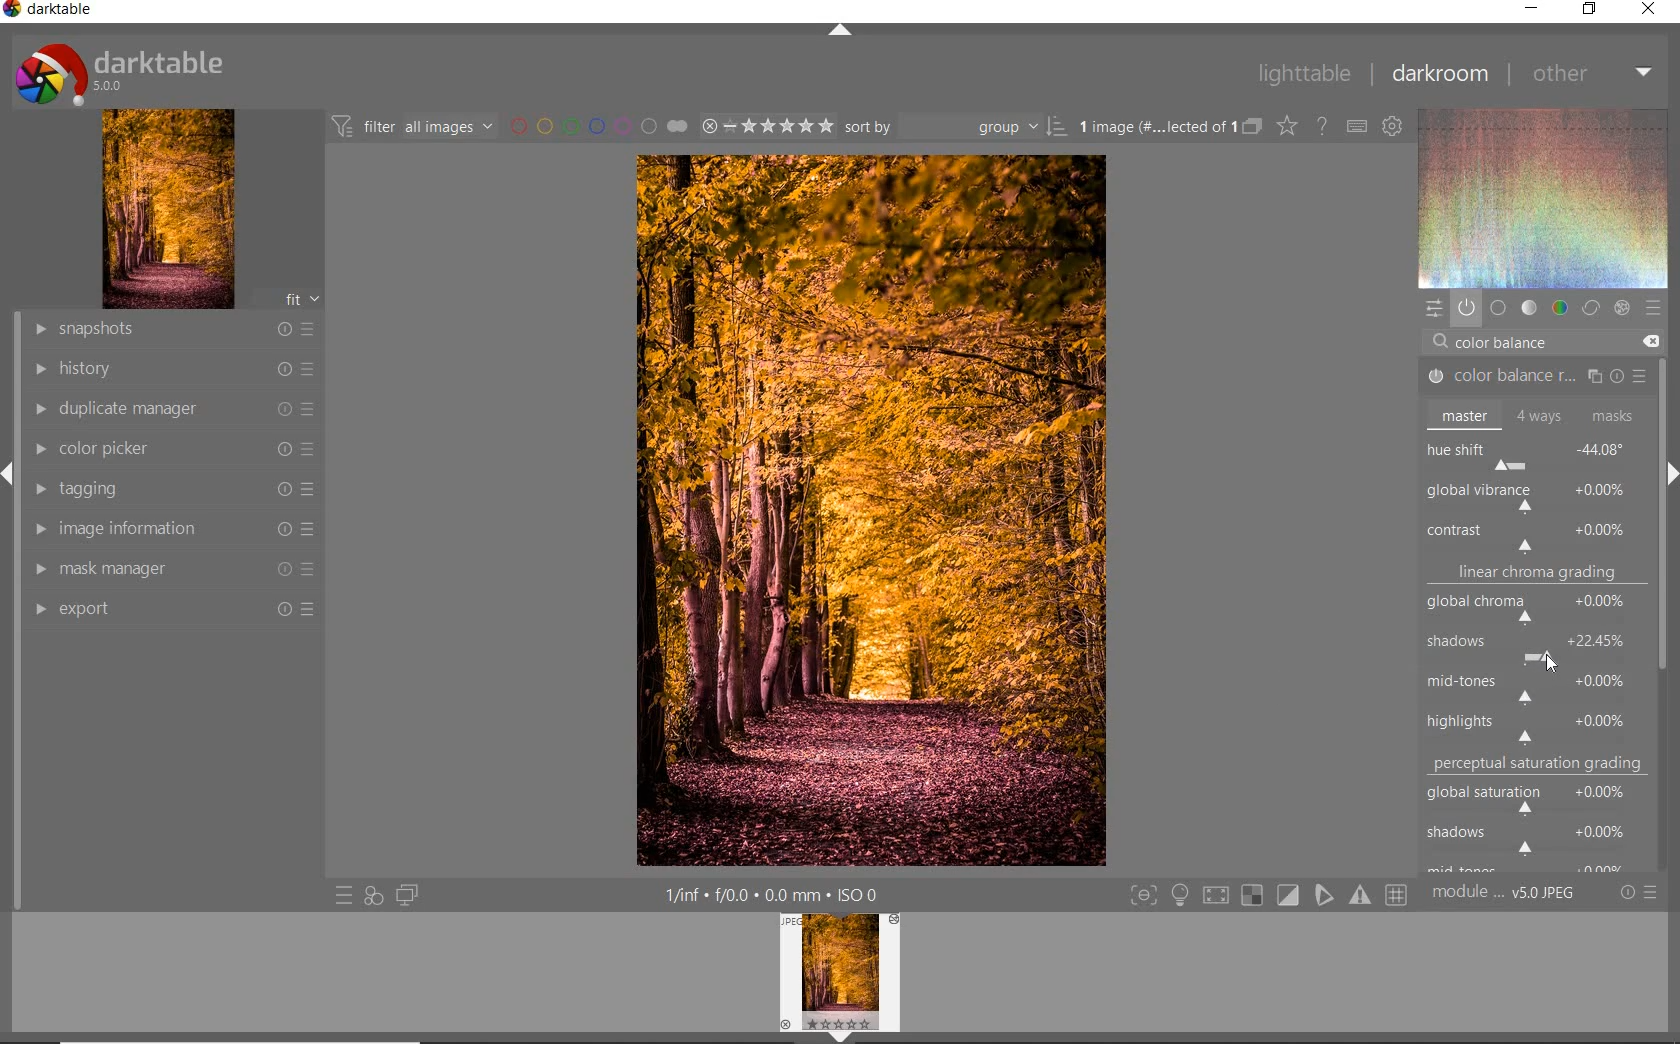 The width and height of the screenshot is (1680, 1044). I want to click on image information, so click(170, 528).